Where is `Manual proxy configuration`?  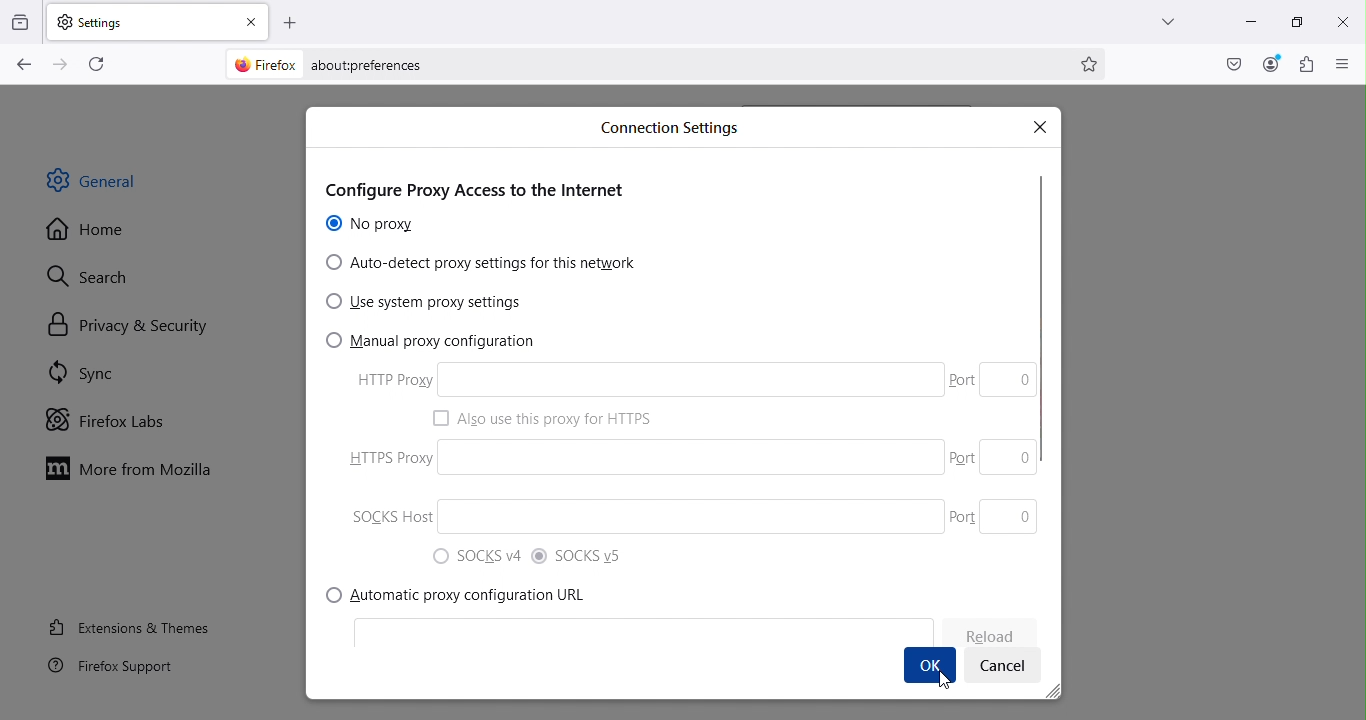
Manual proxy configuration is located at coordinates (428, 342).